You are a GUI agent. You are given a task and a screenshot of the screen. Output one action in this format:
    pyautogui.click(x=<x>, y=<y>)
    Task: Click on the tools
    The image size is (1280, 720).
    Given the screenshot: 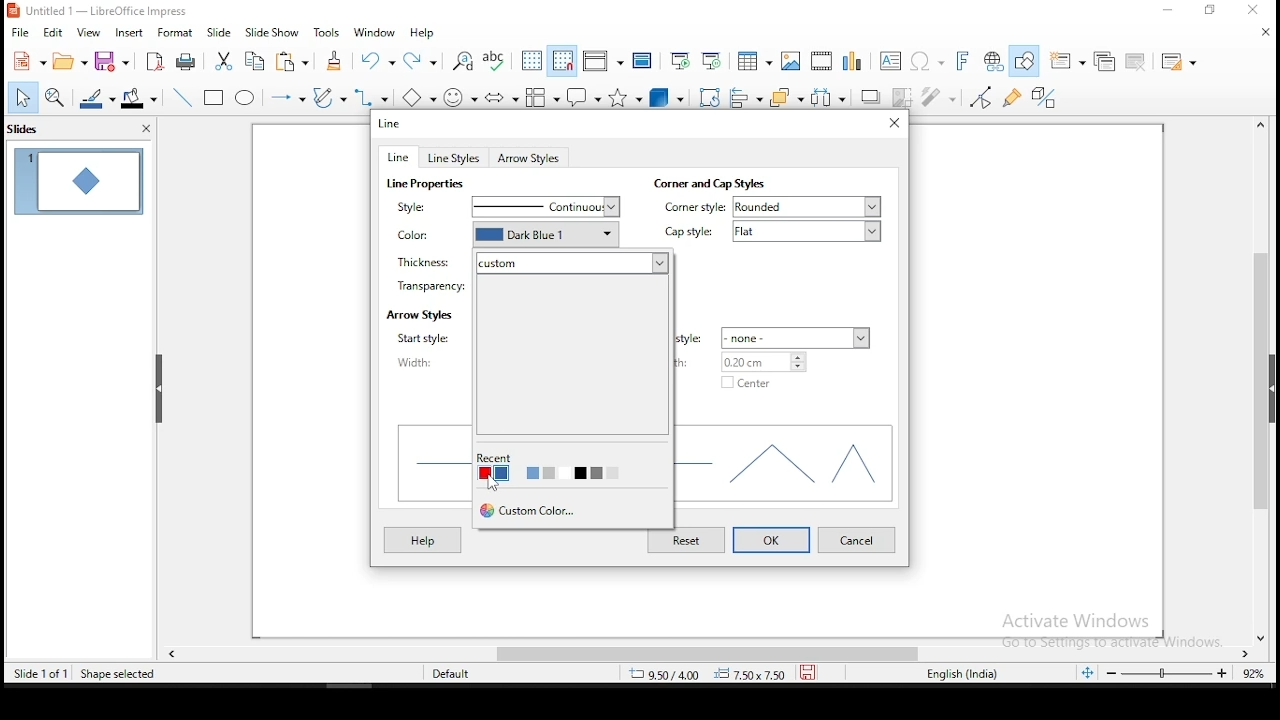 What is the action you would take?
    pyautogui.click(x=328, y=32)
    